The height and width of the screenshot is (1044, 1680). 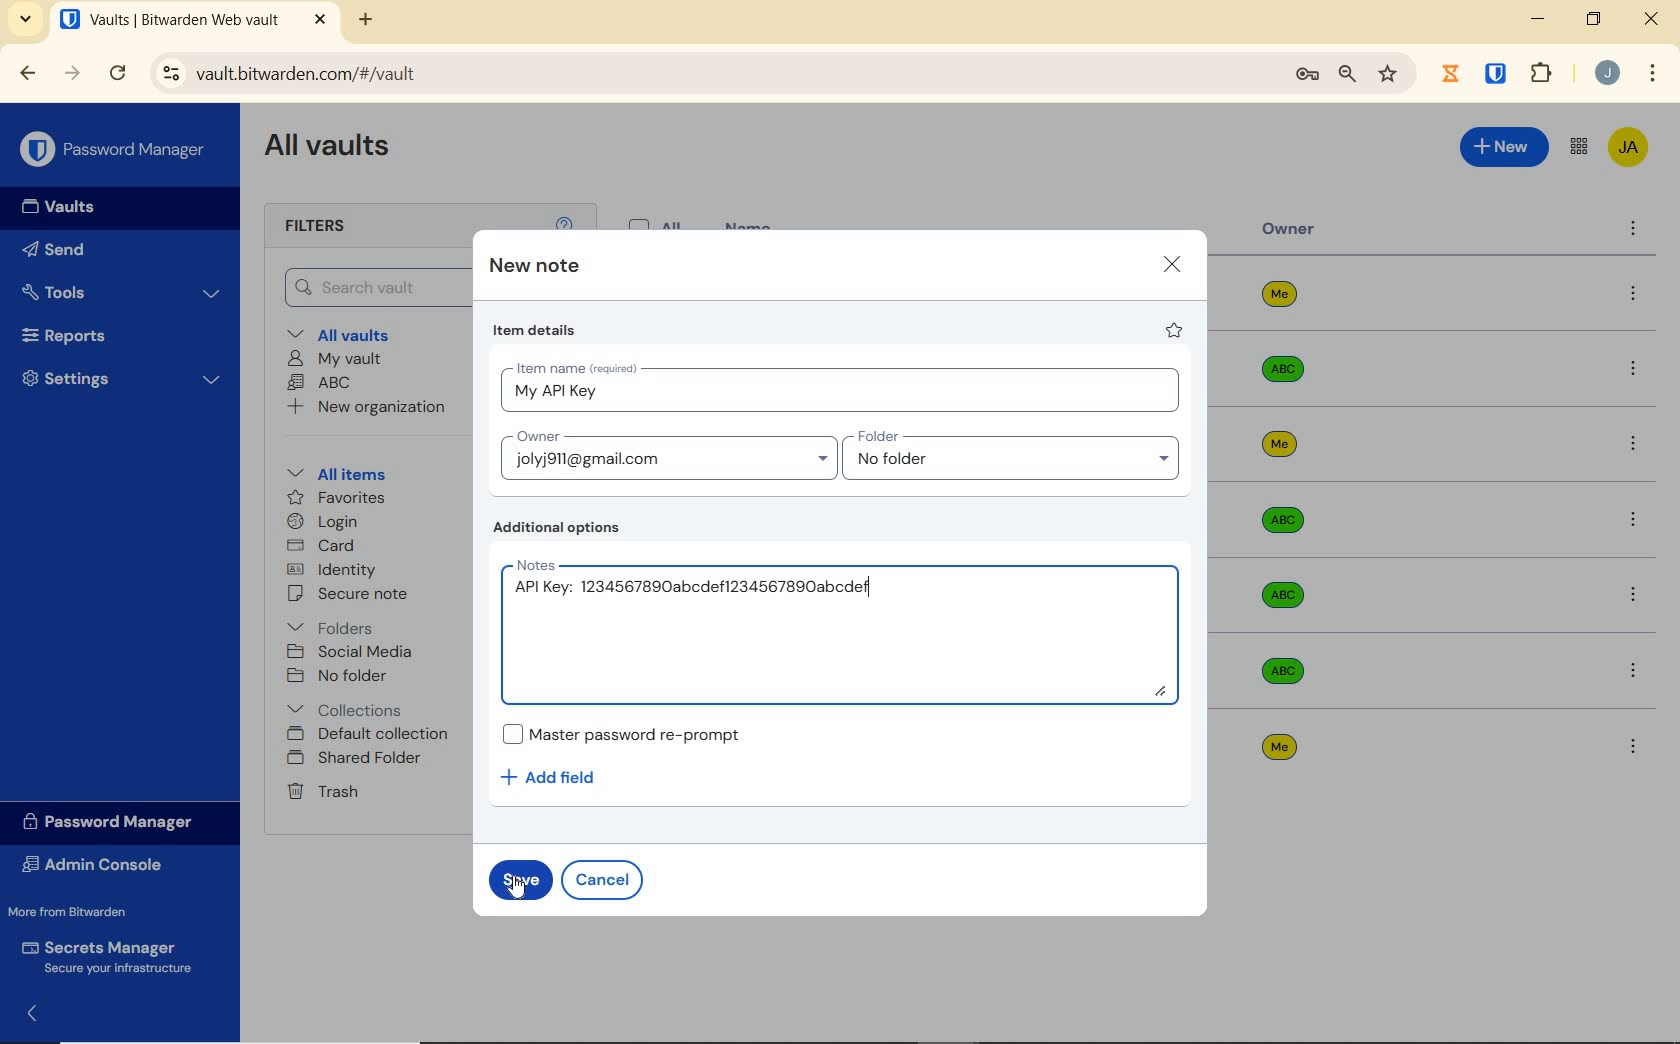 I want to click on New organization, so click(x=373, y=410).